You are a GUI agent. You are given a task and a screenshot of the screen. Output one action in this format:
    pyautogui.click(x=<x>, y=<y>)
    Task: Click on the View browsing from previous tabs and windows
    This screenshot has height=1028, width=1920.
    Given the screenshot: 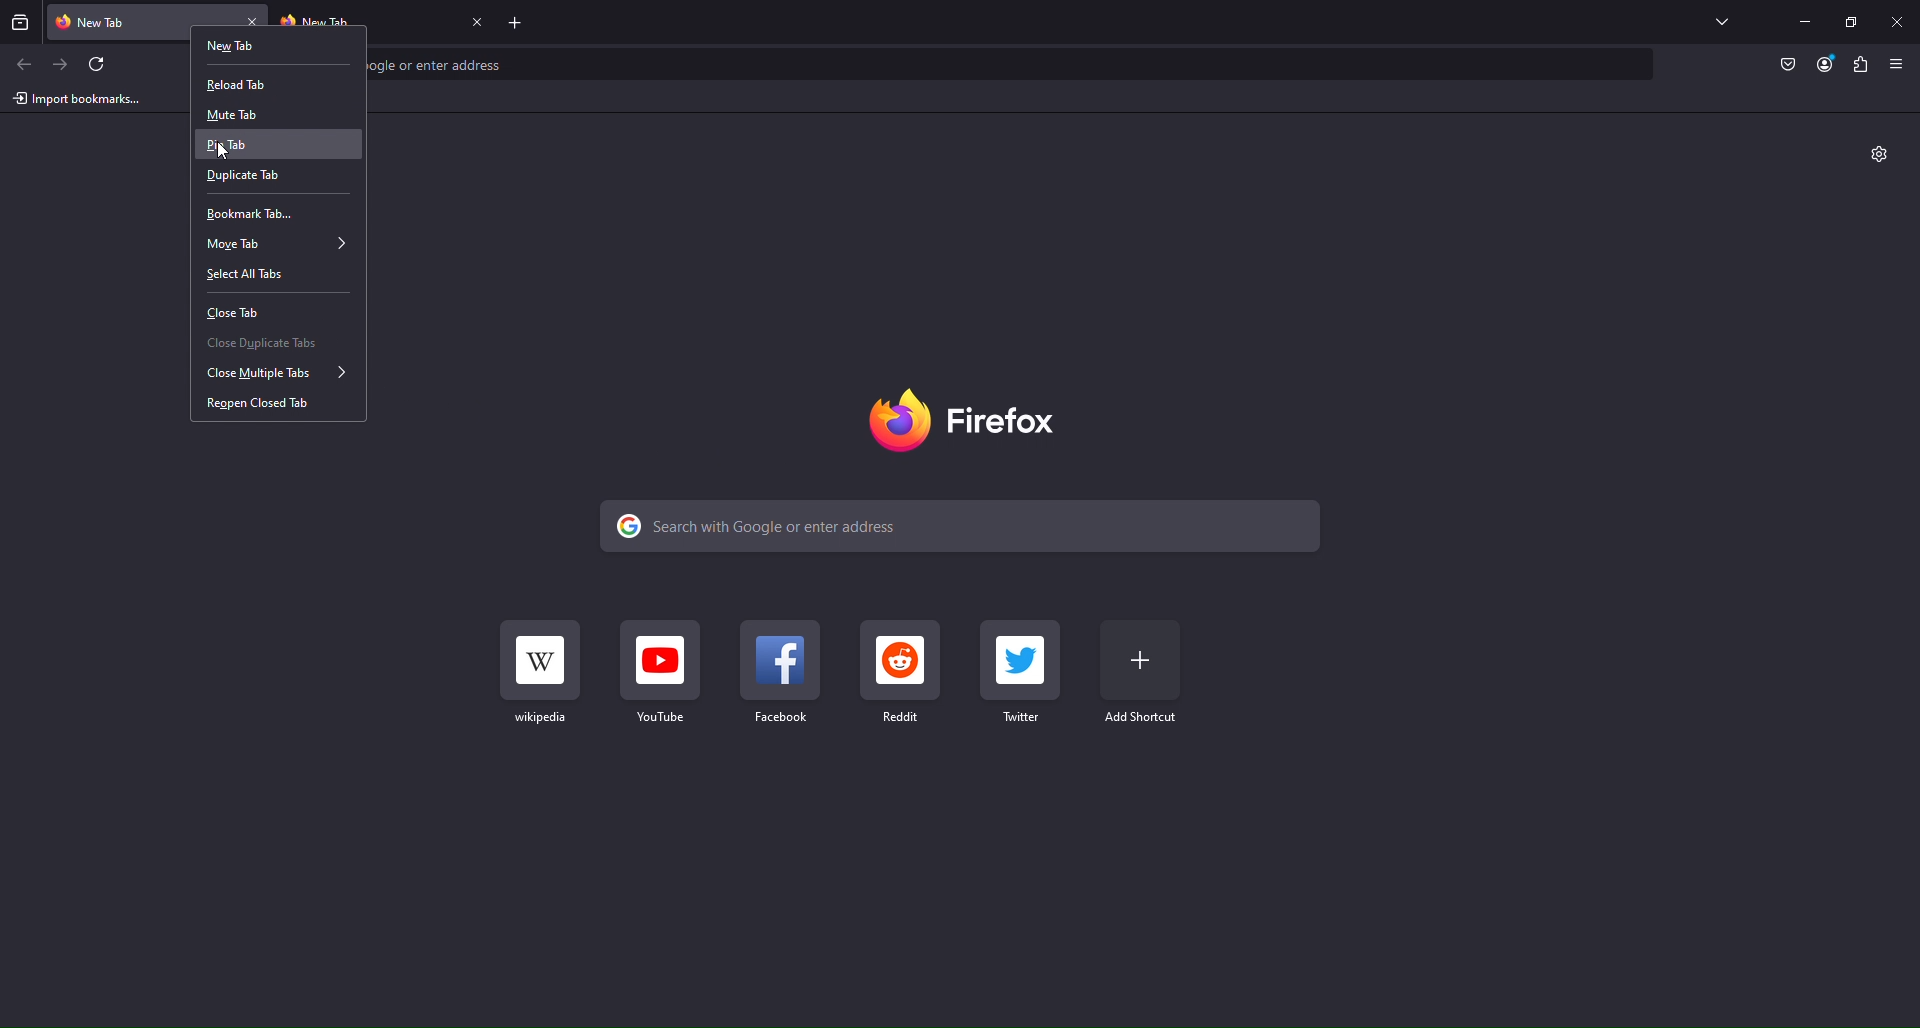 What is the action you would take?
    pyautogui.click(x=19, y=22)
    